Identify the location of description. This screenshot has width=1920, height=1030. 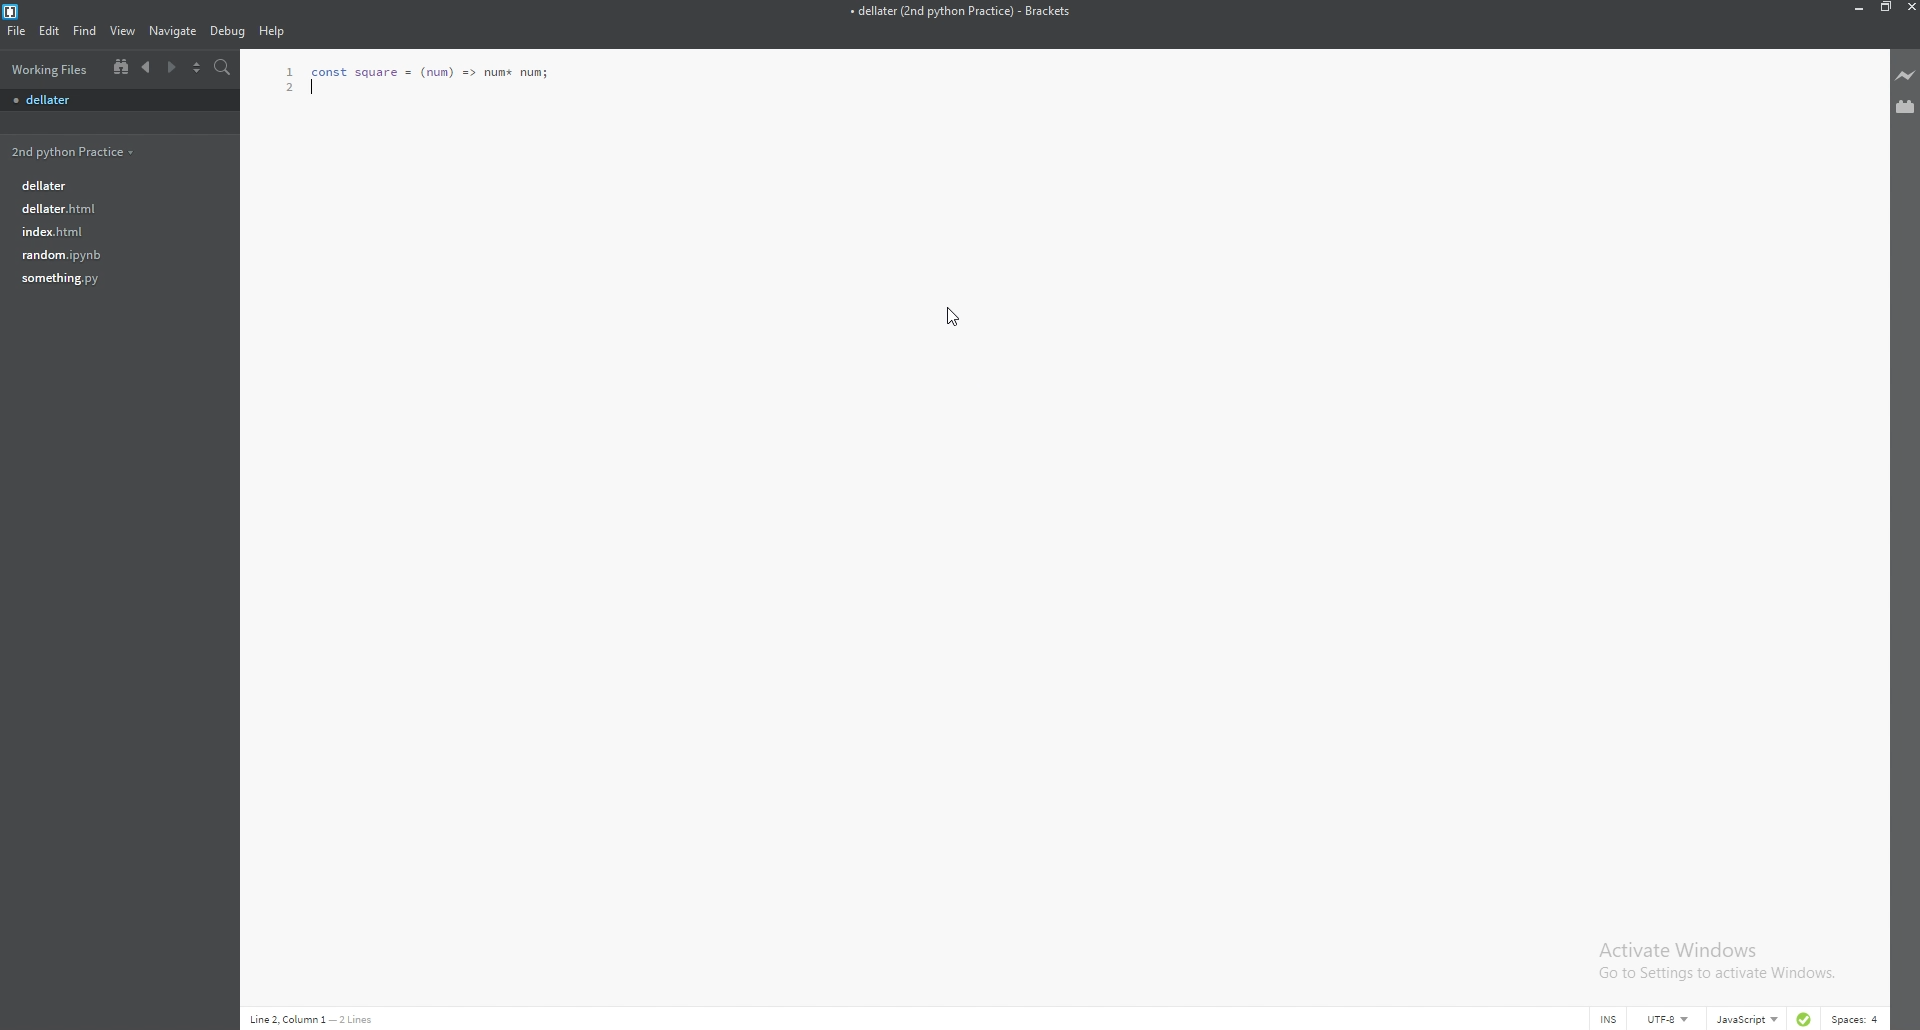
(329, 1010).